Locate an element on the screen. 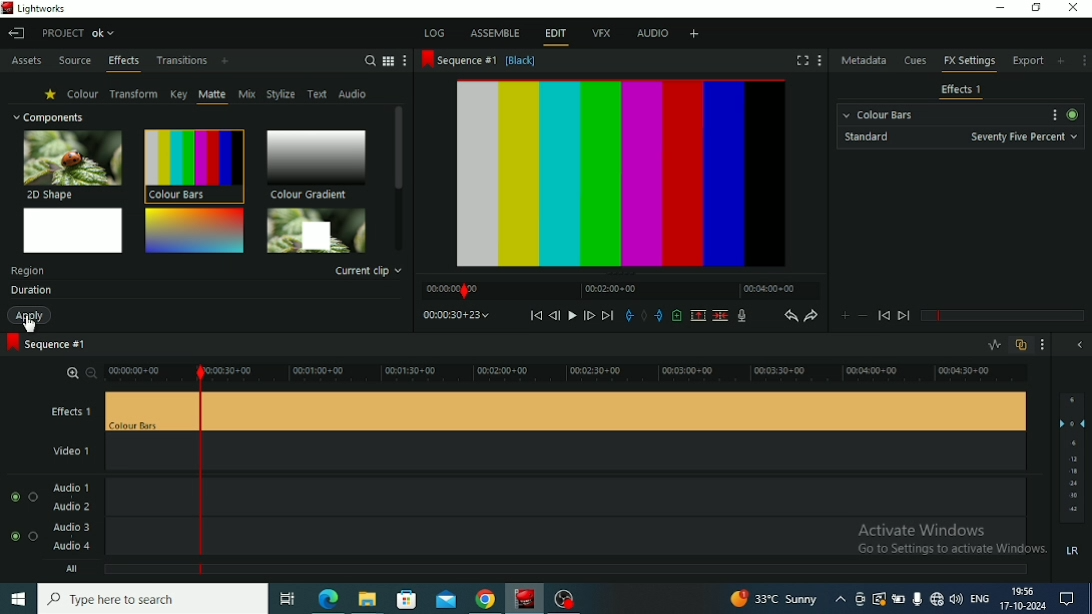 This screenshot has height=614, width=1092. Date and Time Indicator is located at coordinates (1022, 599).